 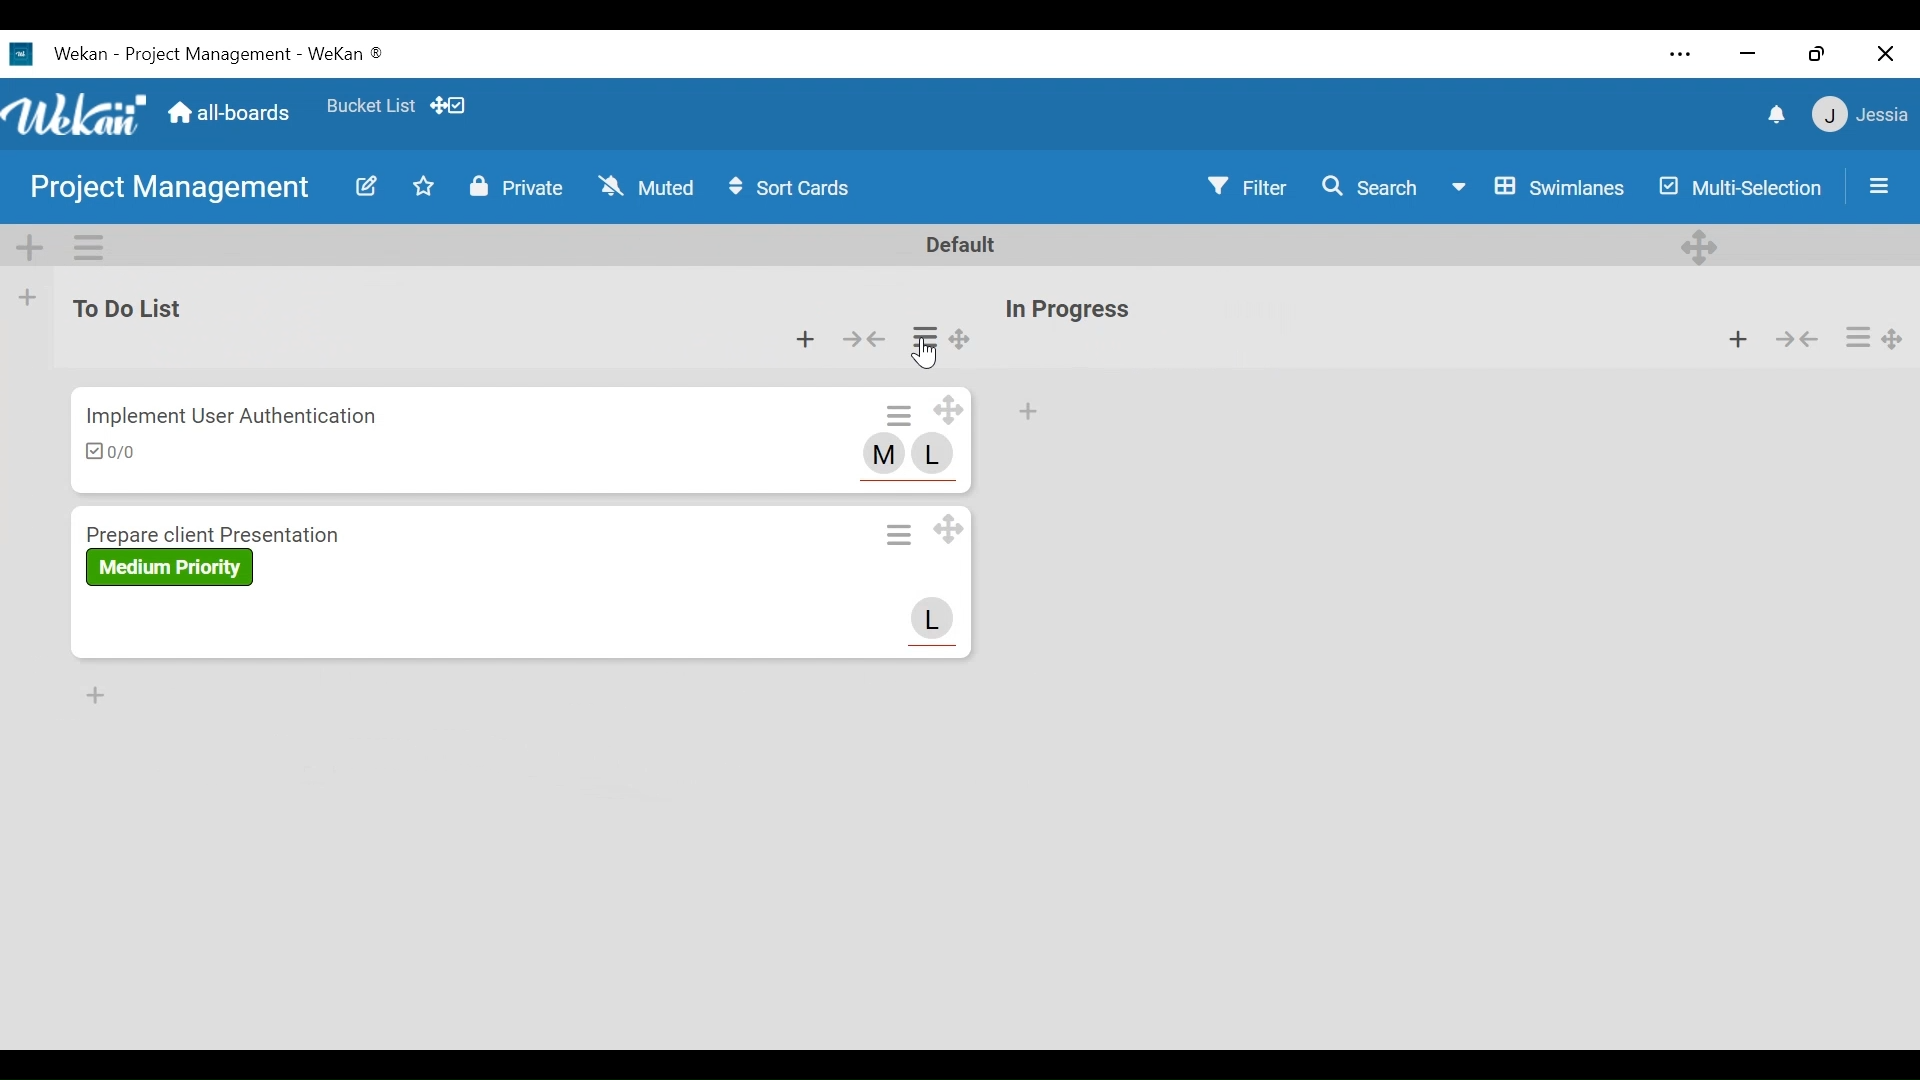 I want to click on Wekan - Project Management - WeKan ®, so click(x=223, y=54).